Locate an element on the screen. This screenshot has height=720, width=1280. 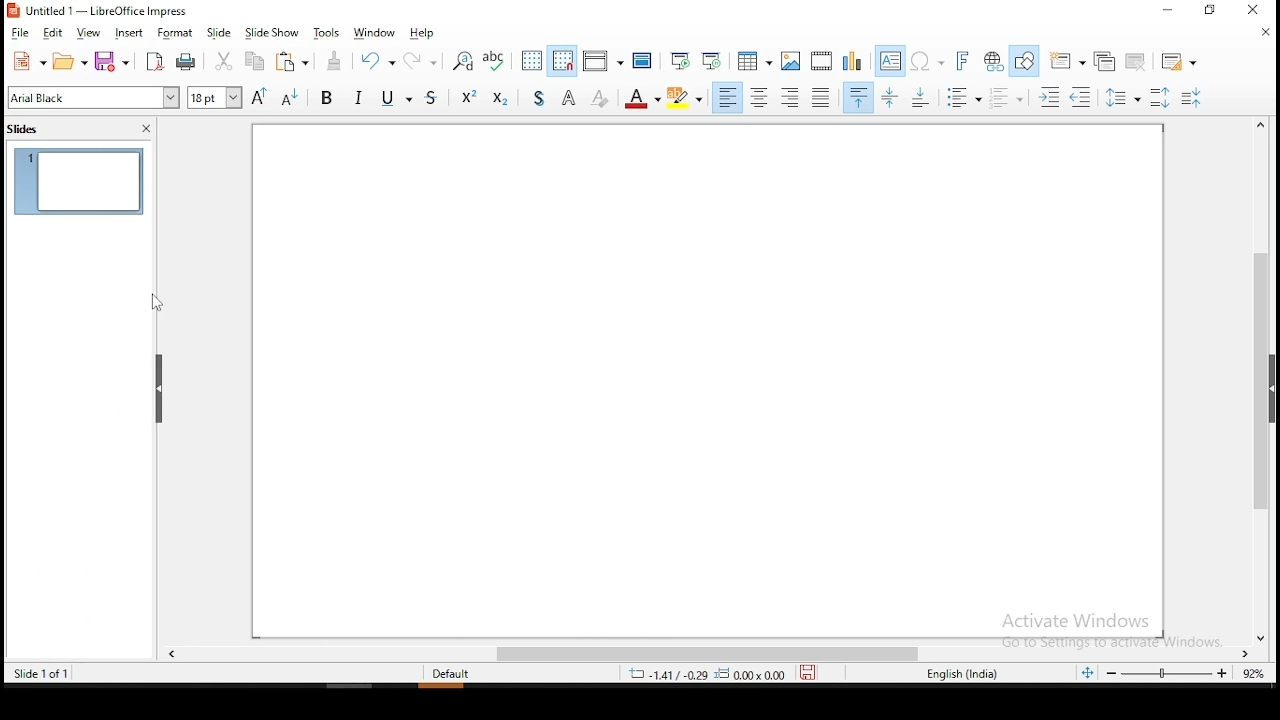
find and replace is located at coordinates (459, 60).